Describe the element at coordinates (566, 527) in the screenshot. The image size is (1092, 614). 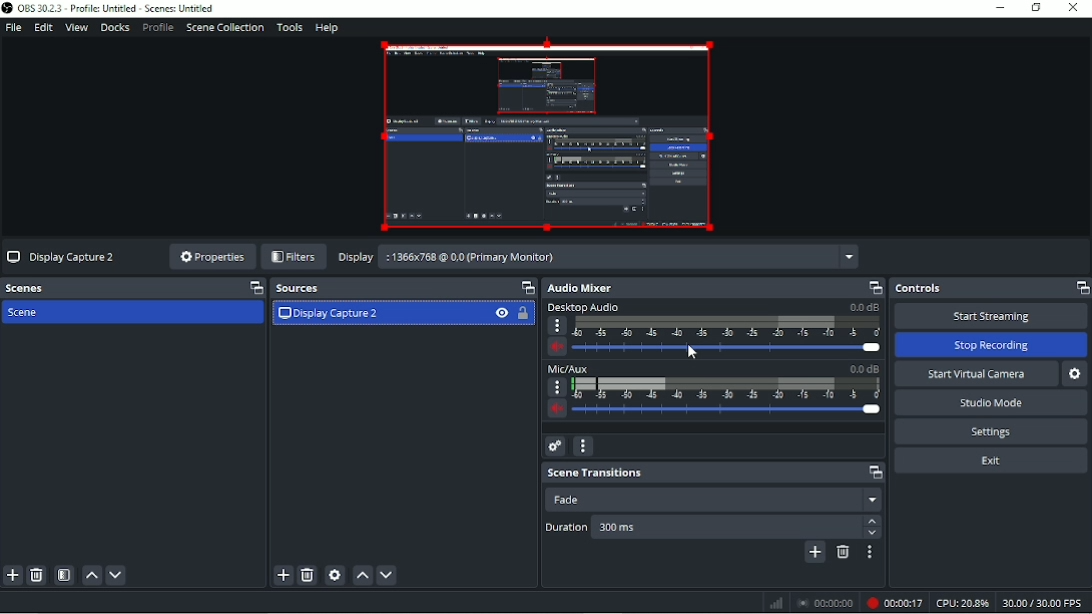
I see `Duration` at that location.